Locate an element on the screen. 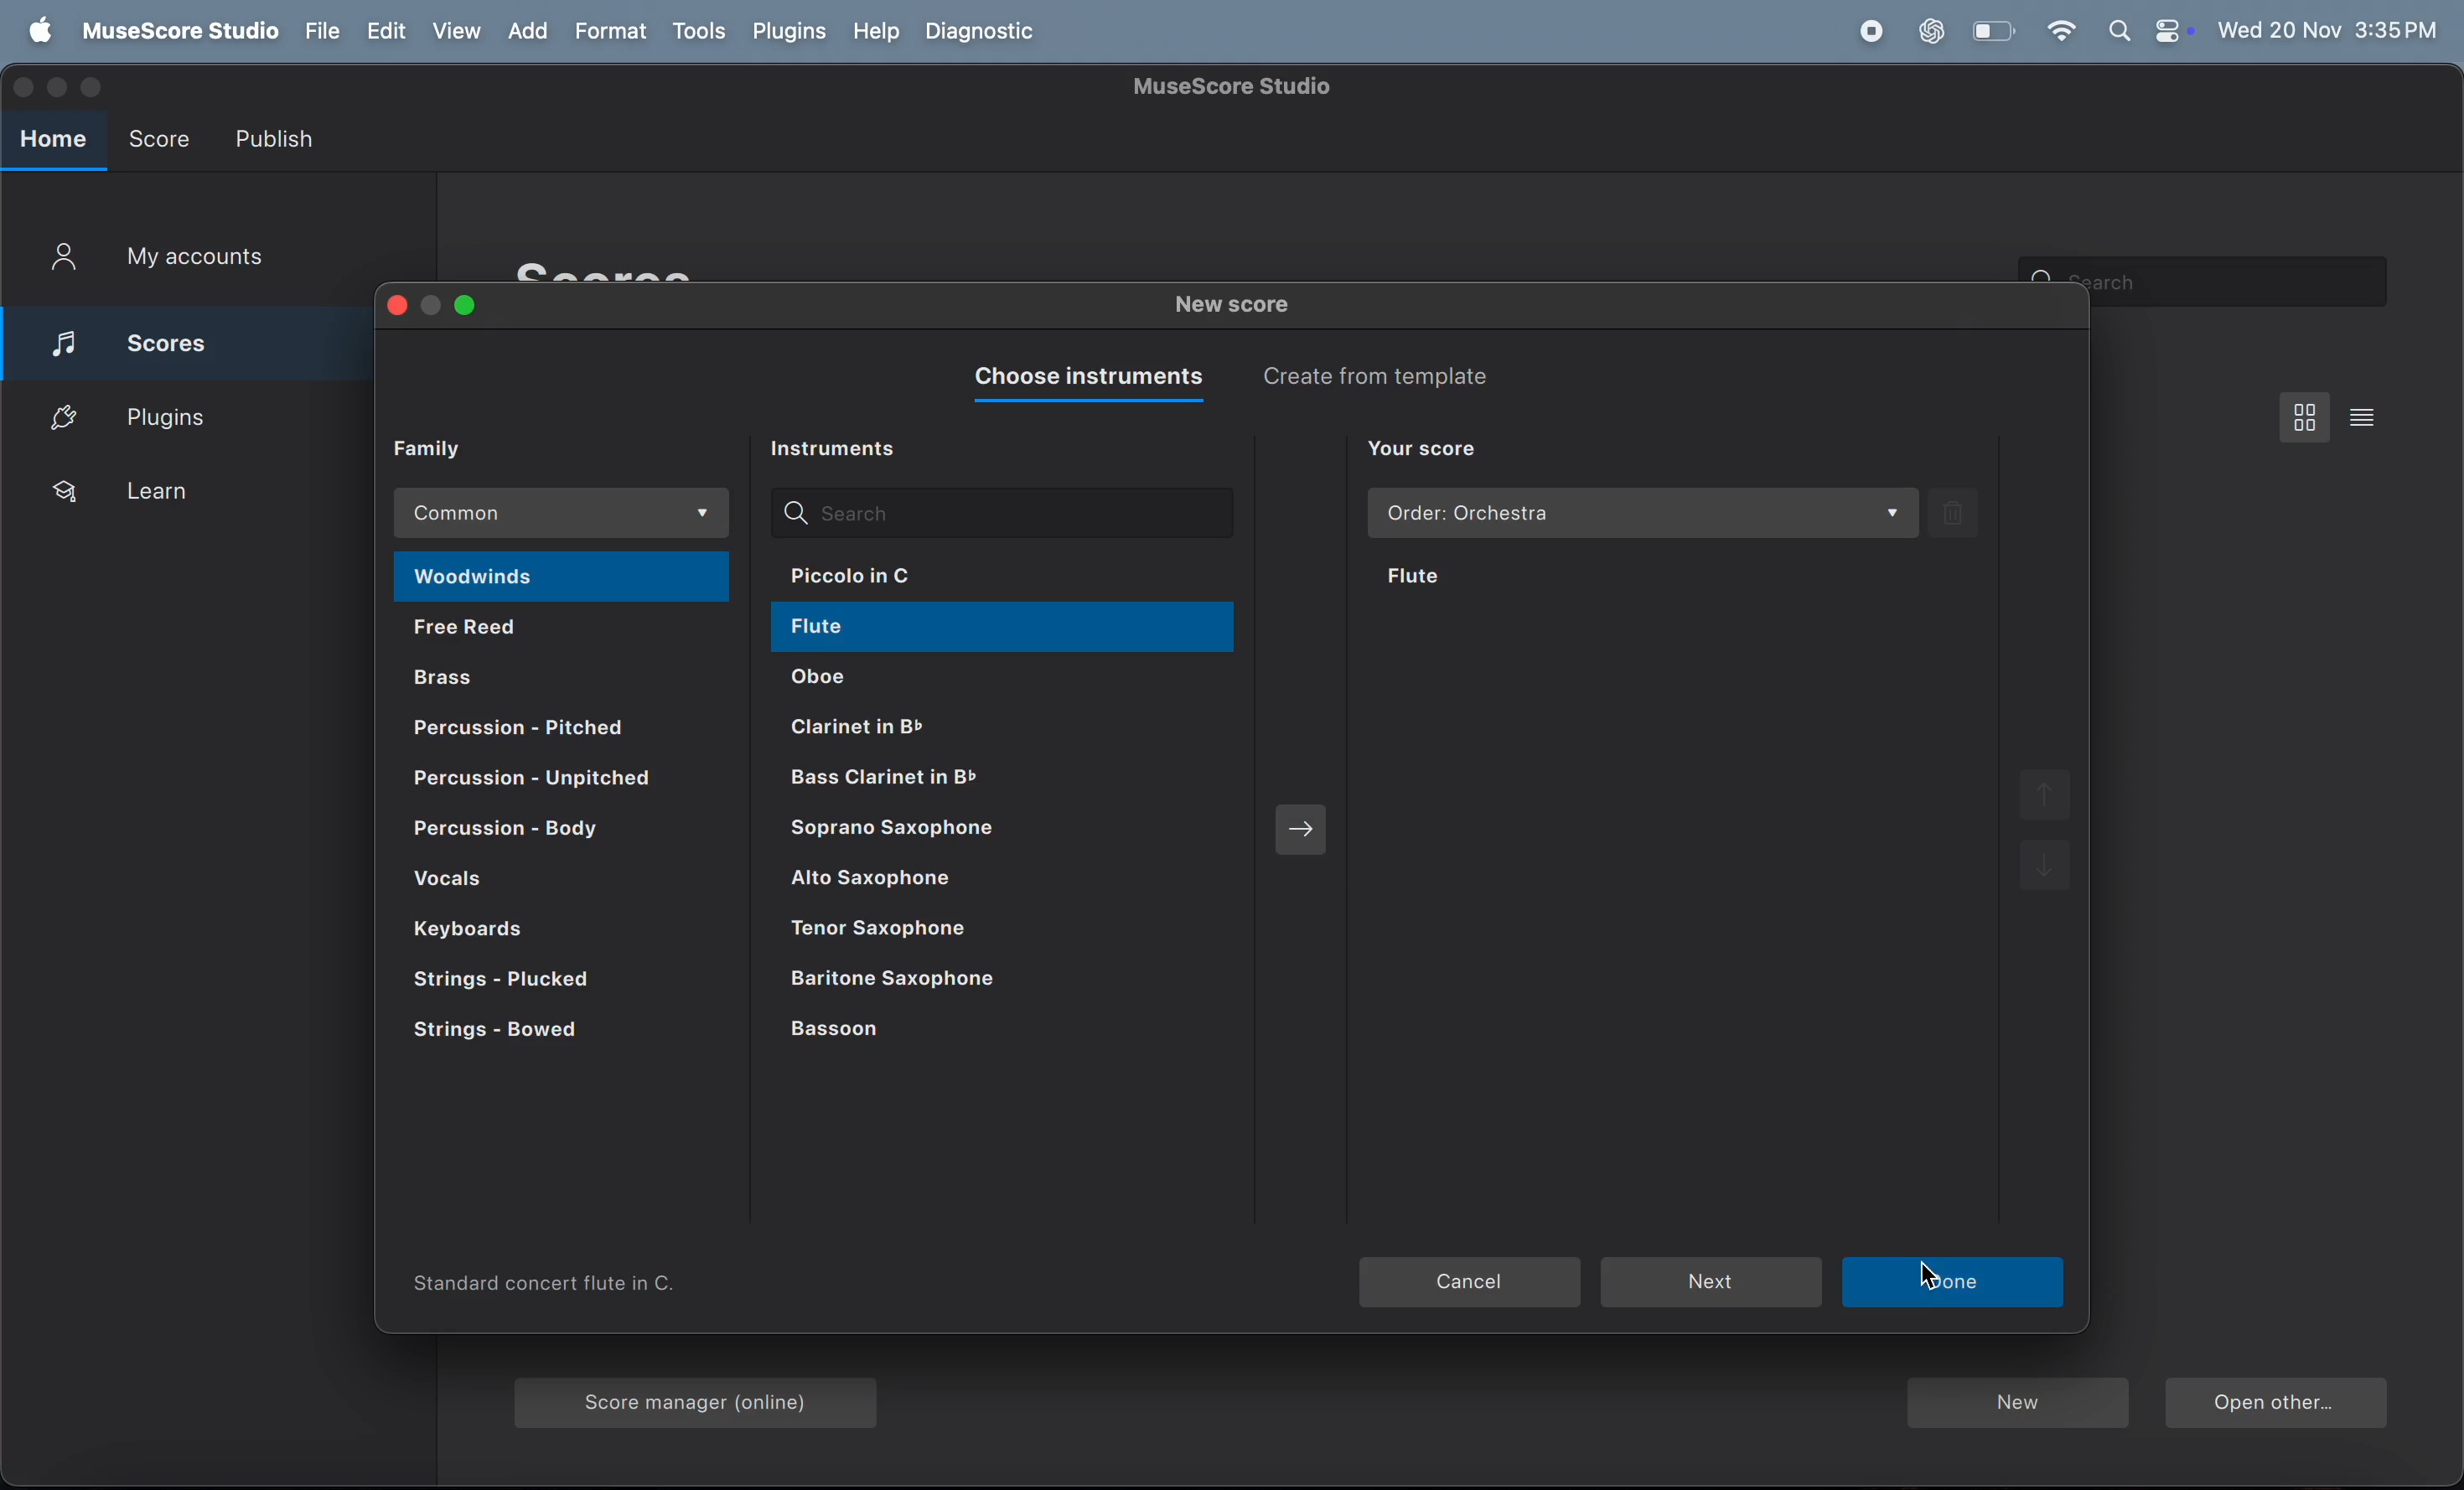  choose instrument is located at coordinates (1083, 379).